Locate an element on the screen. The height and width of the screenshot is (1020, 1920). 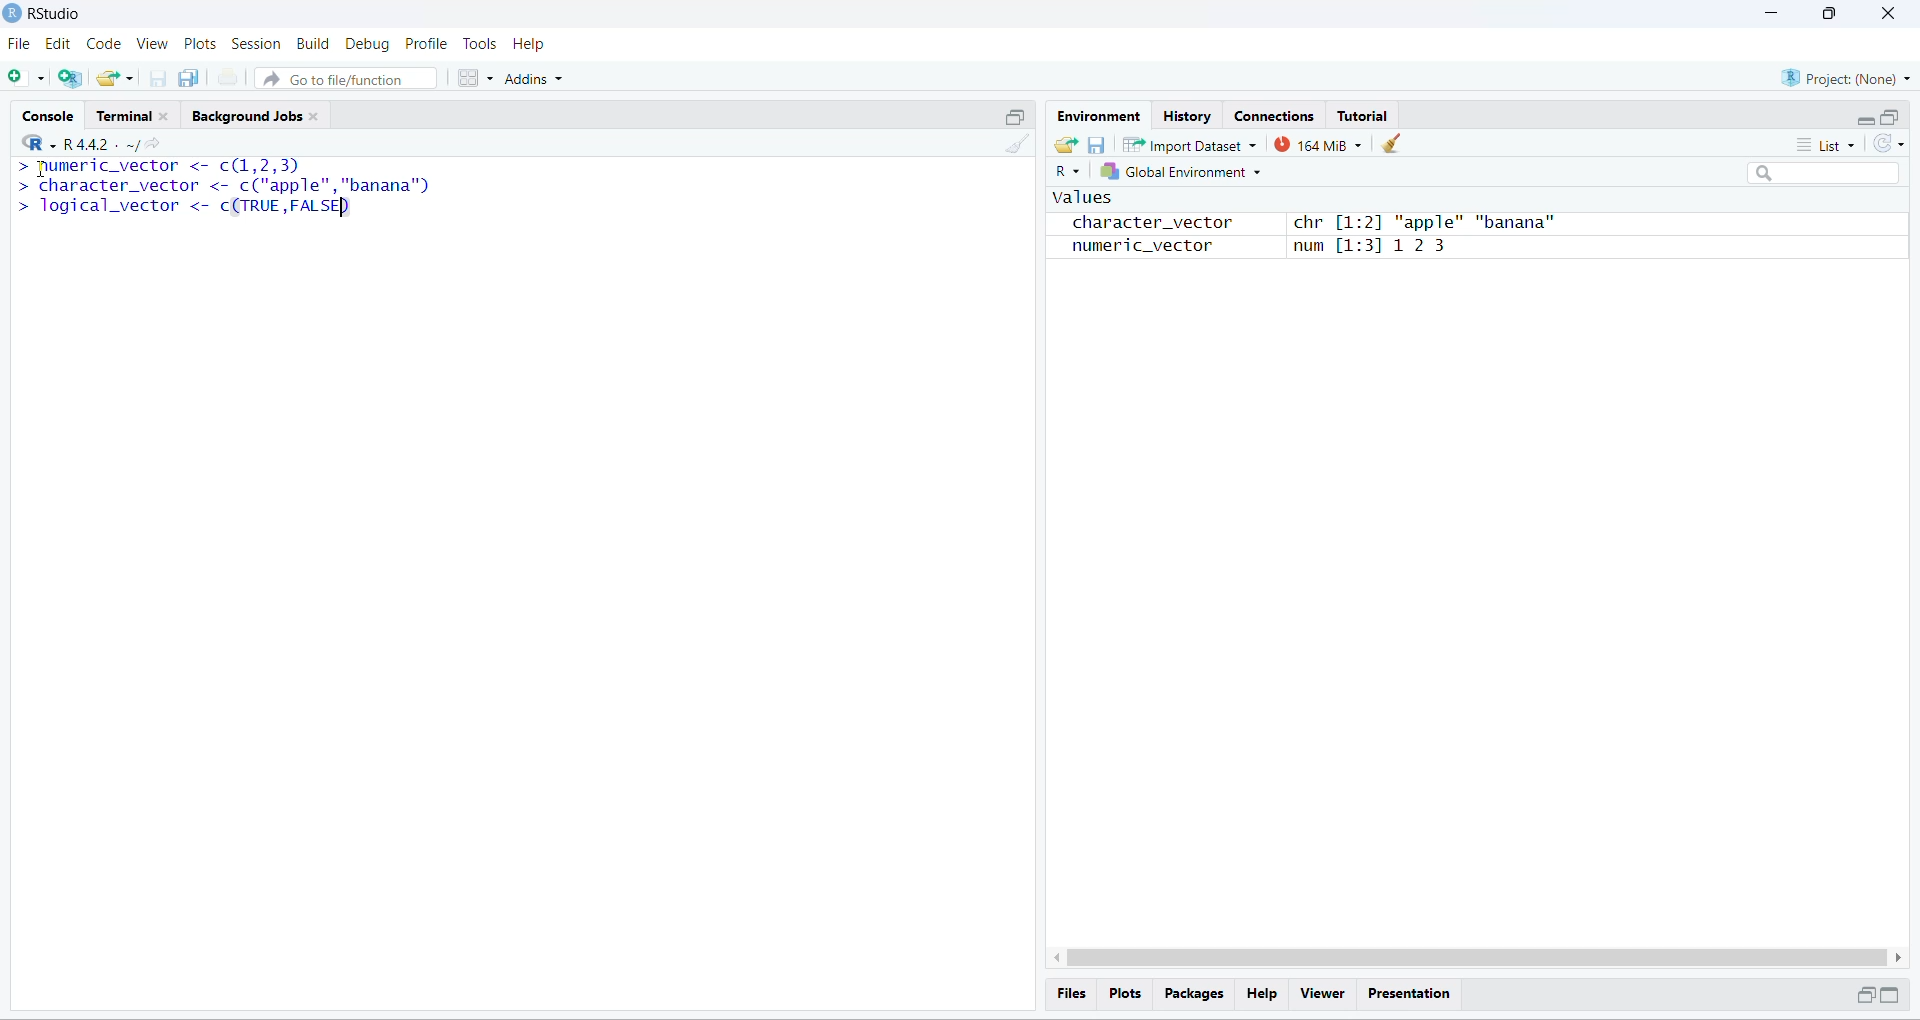
Console is located at coordinates (47, 113).